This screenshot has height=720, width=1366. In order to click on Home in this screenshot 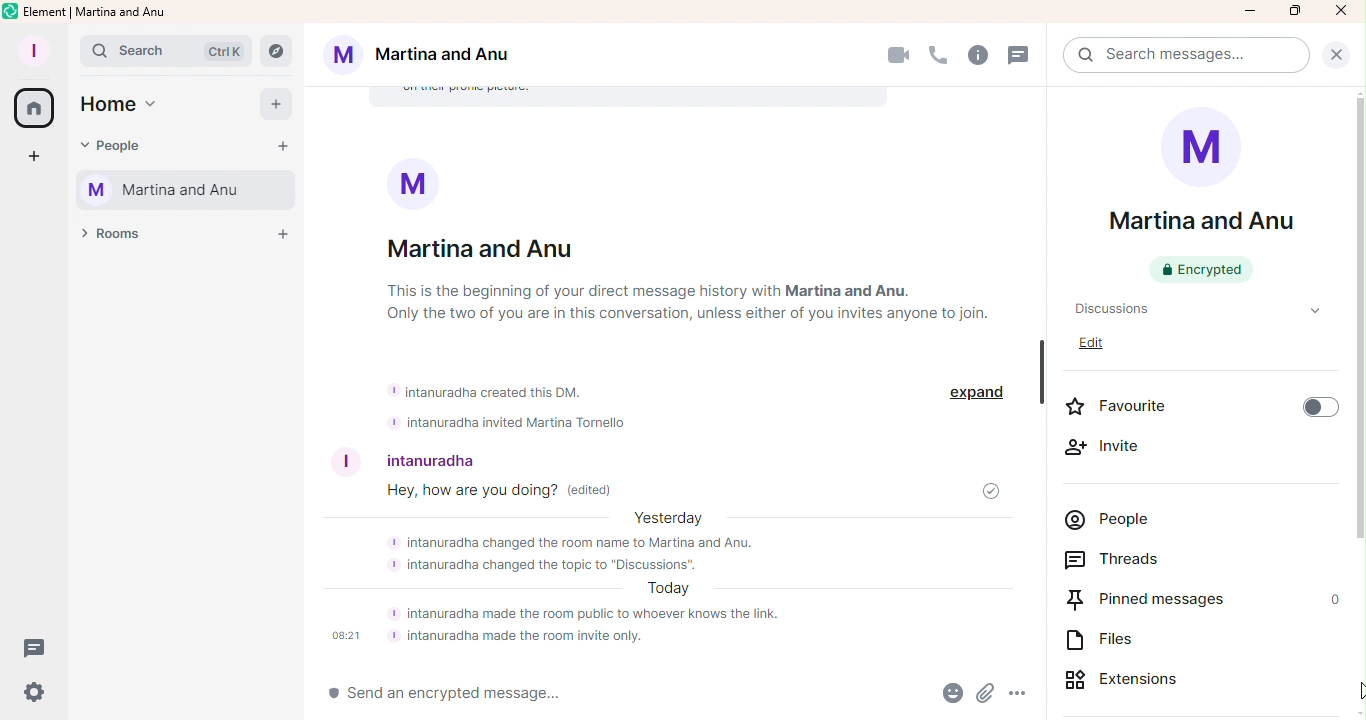, I will do `click(120, 108)`.